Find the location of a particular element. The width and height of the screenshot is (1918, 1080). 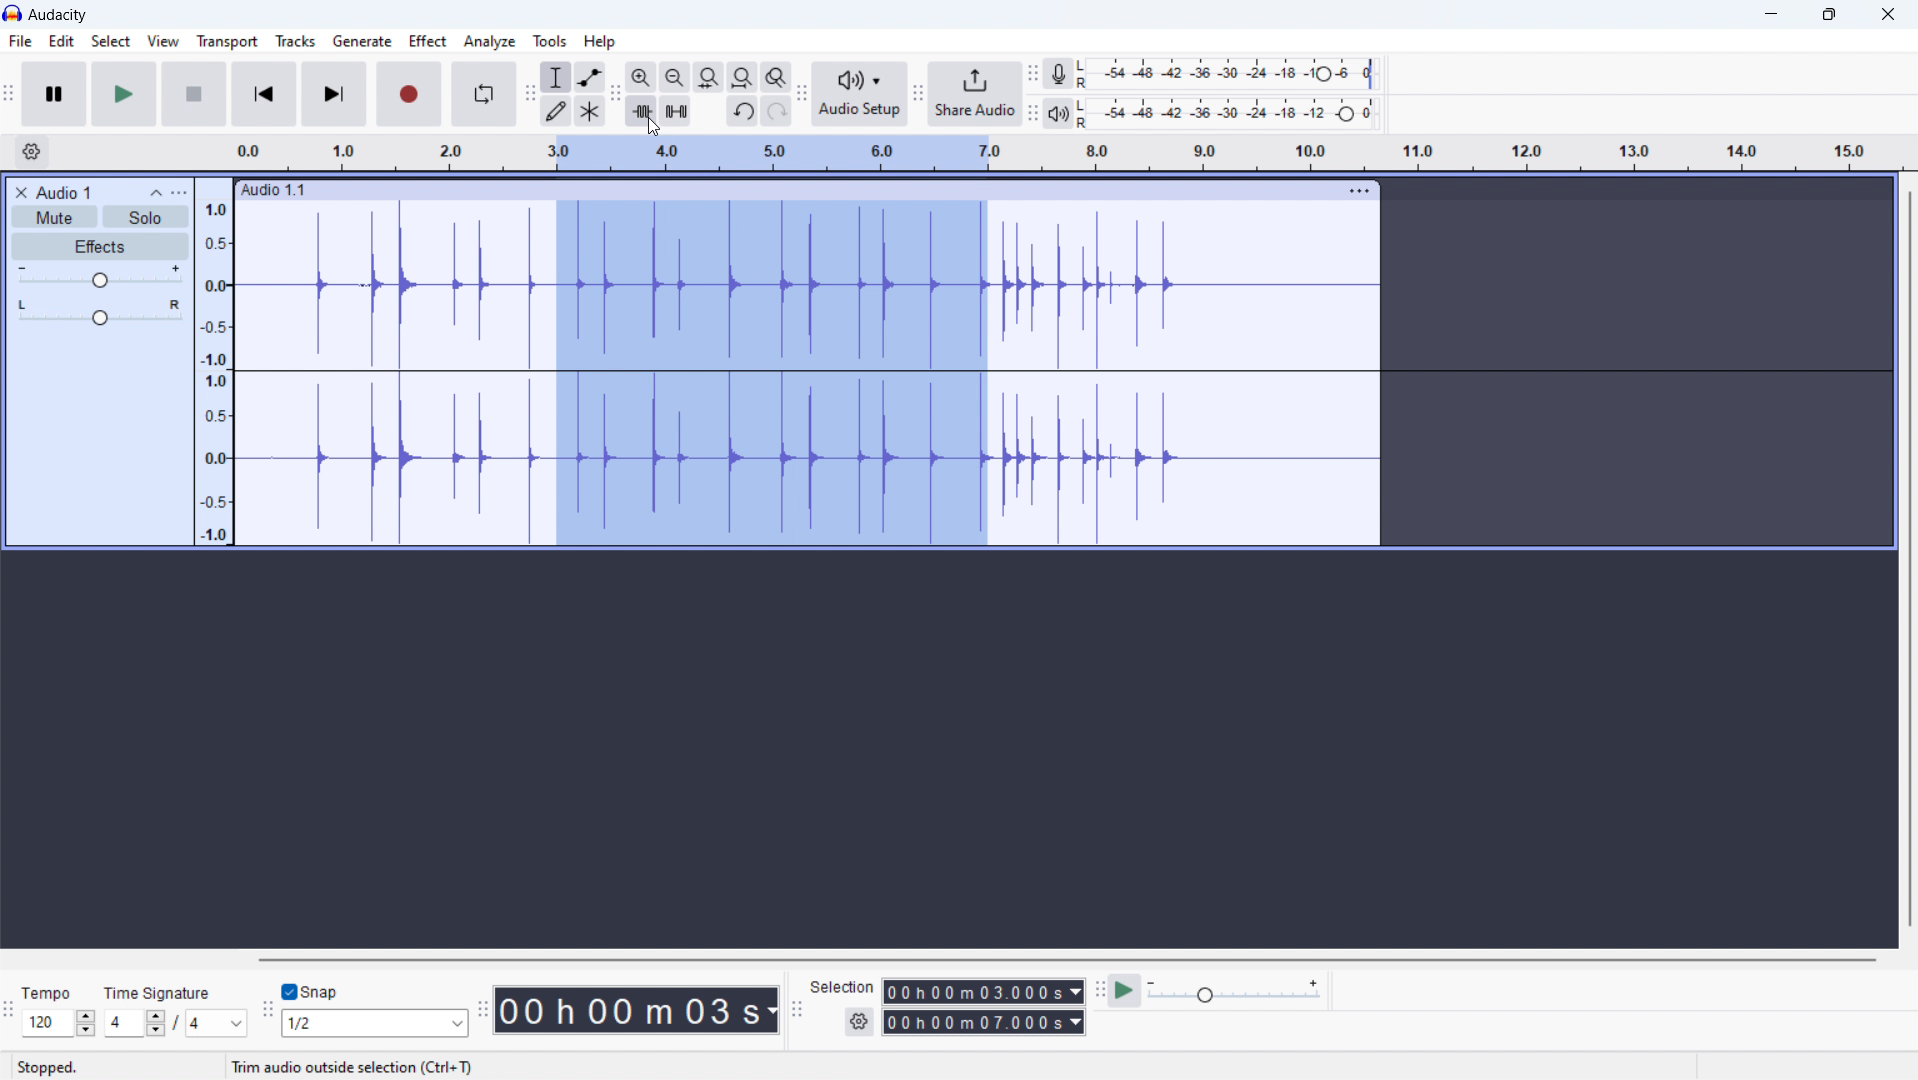

Click and drag to select audio (Esc to cancel) is located at coordinates (391, 1068).